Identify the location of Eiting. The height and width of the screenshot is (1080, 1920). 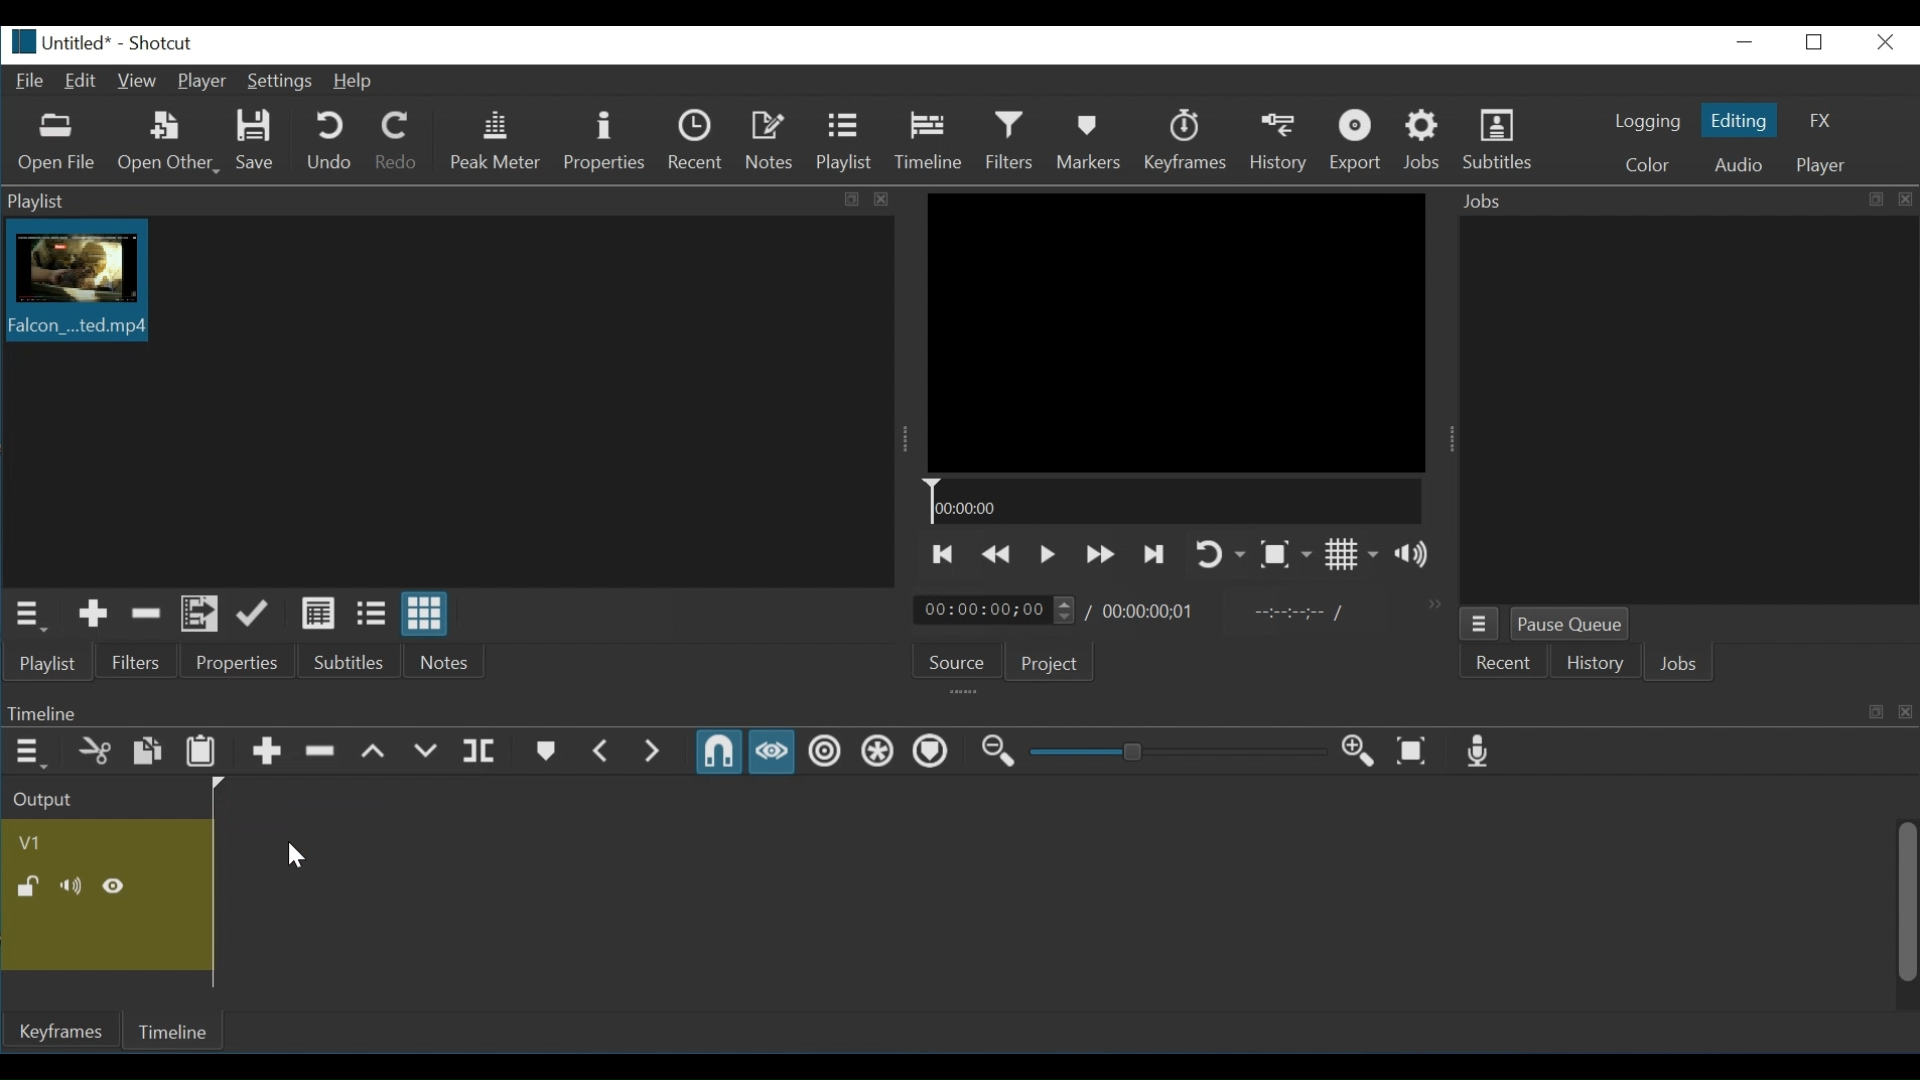
(1737, 119).